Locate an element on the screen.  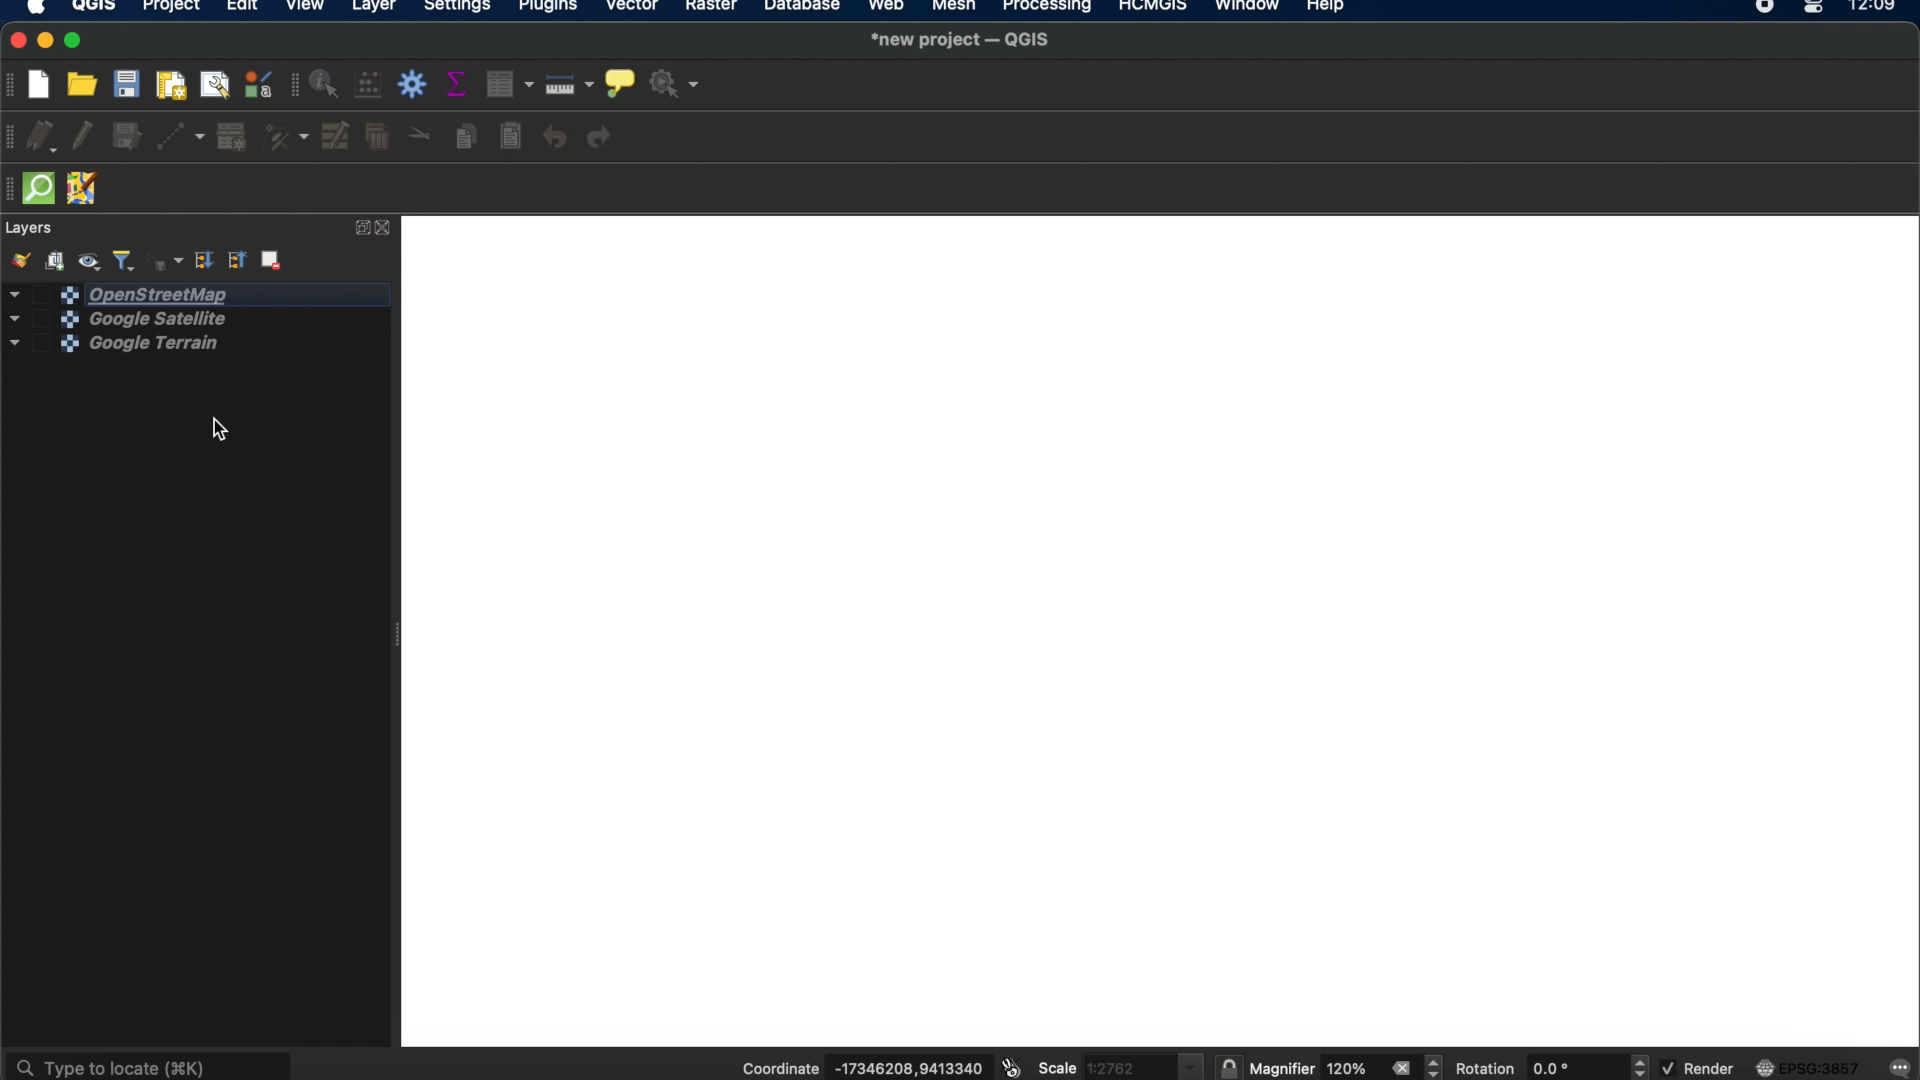
modify is located at coordinates (337, 136).